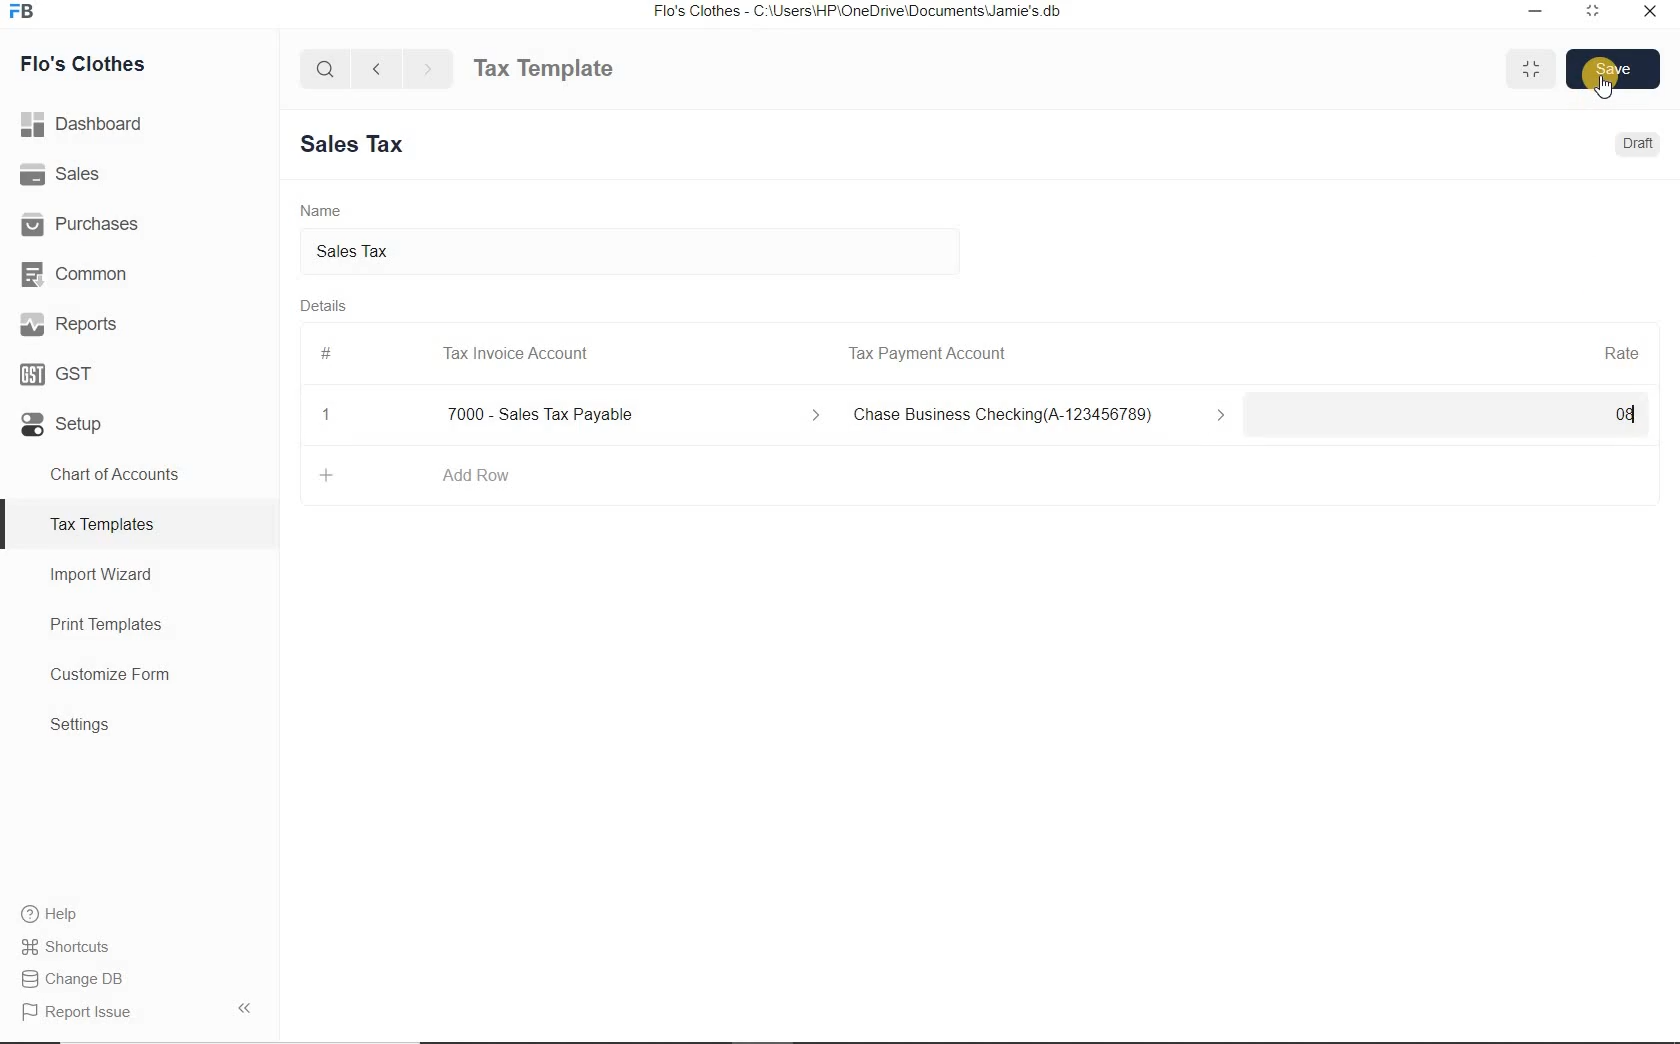 The image size is (1680, 1044). I want to click on Rate, so click(1621, 351).